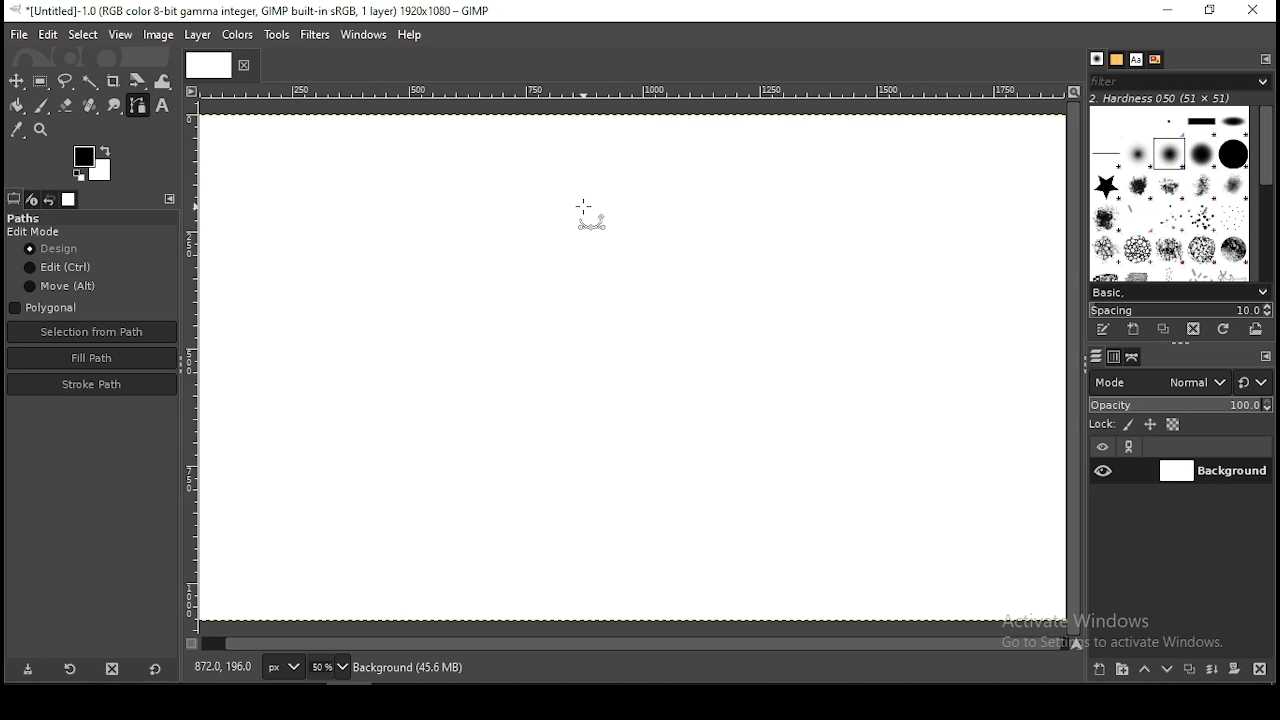 Image resolution: width=1280 pixels, height=720 pixels. Describe the element at coordinates (1147, 671) in the screenshot. I see `move layer one step up` at that location.